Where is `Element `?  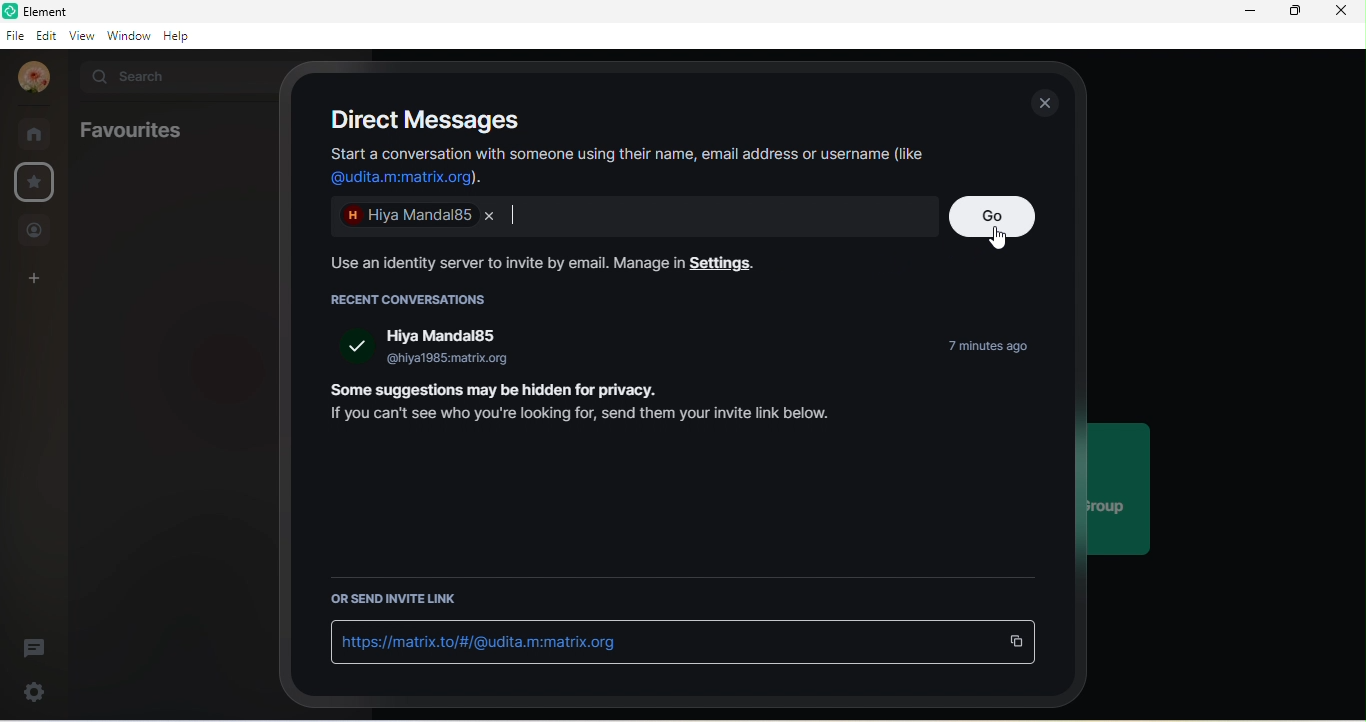 Element  is located at coordinates (134, 12).